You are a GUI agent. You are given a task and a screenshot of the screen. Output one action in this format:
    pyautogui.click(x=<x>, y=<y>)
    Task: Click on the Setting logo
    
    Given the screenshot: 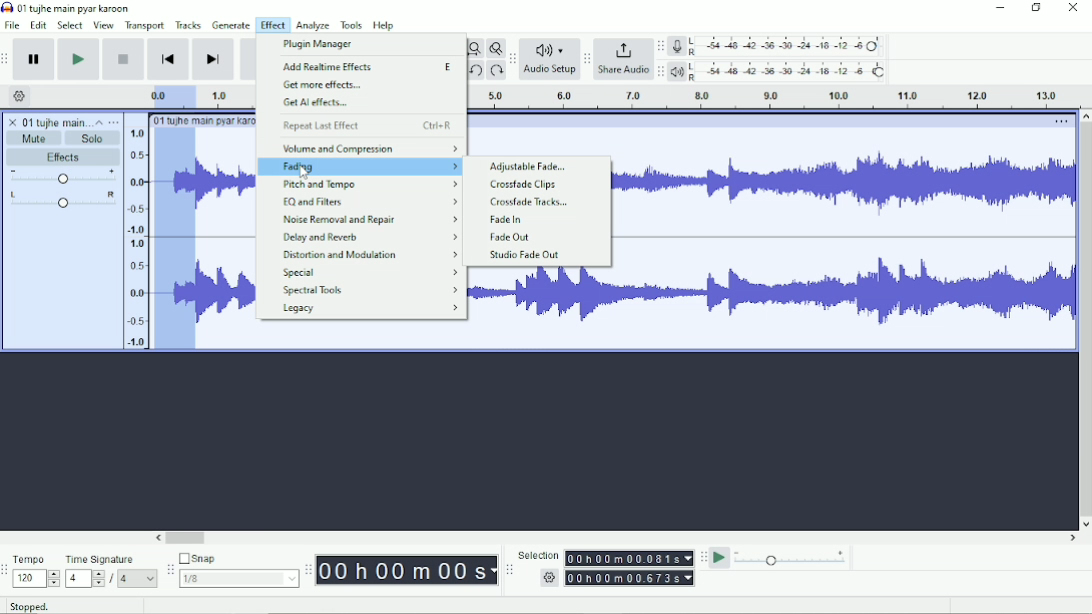 What is the action you would take?
    pyautogui.click(x=20, y=95)
    